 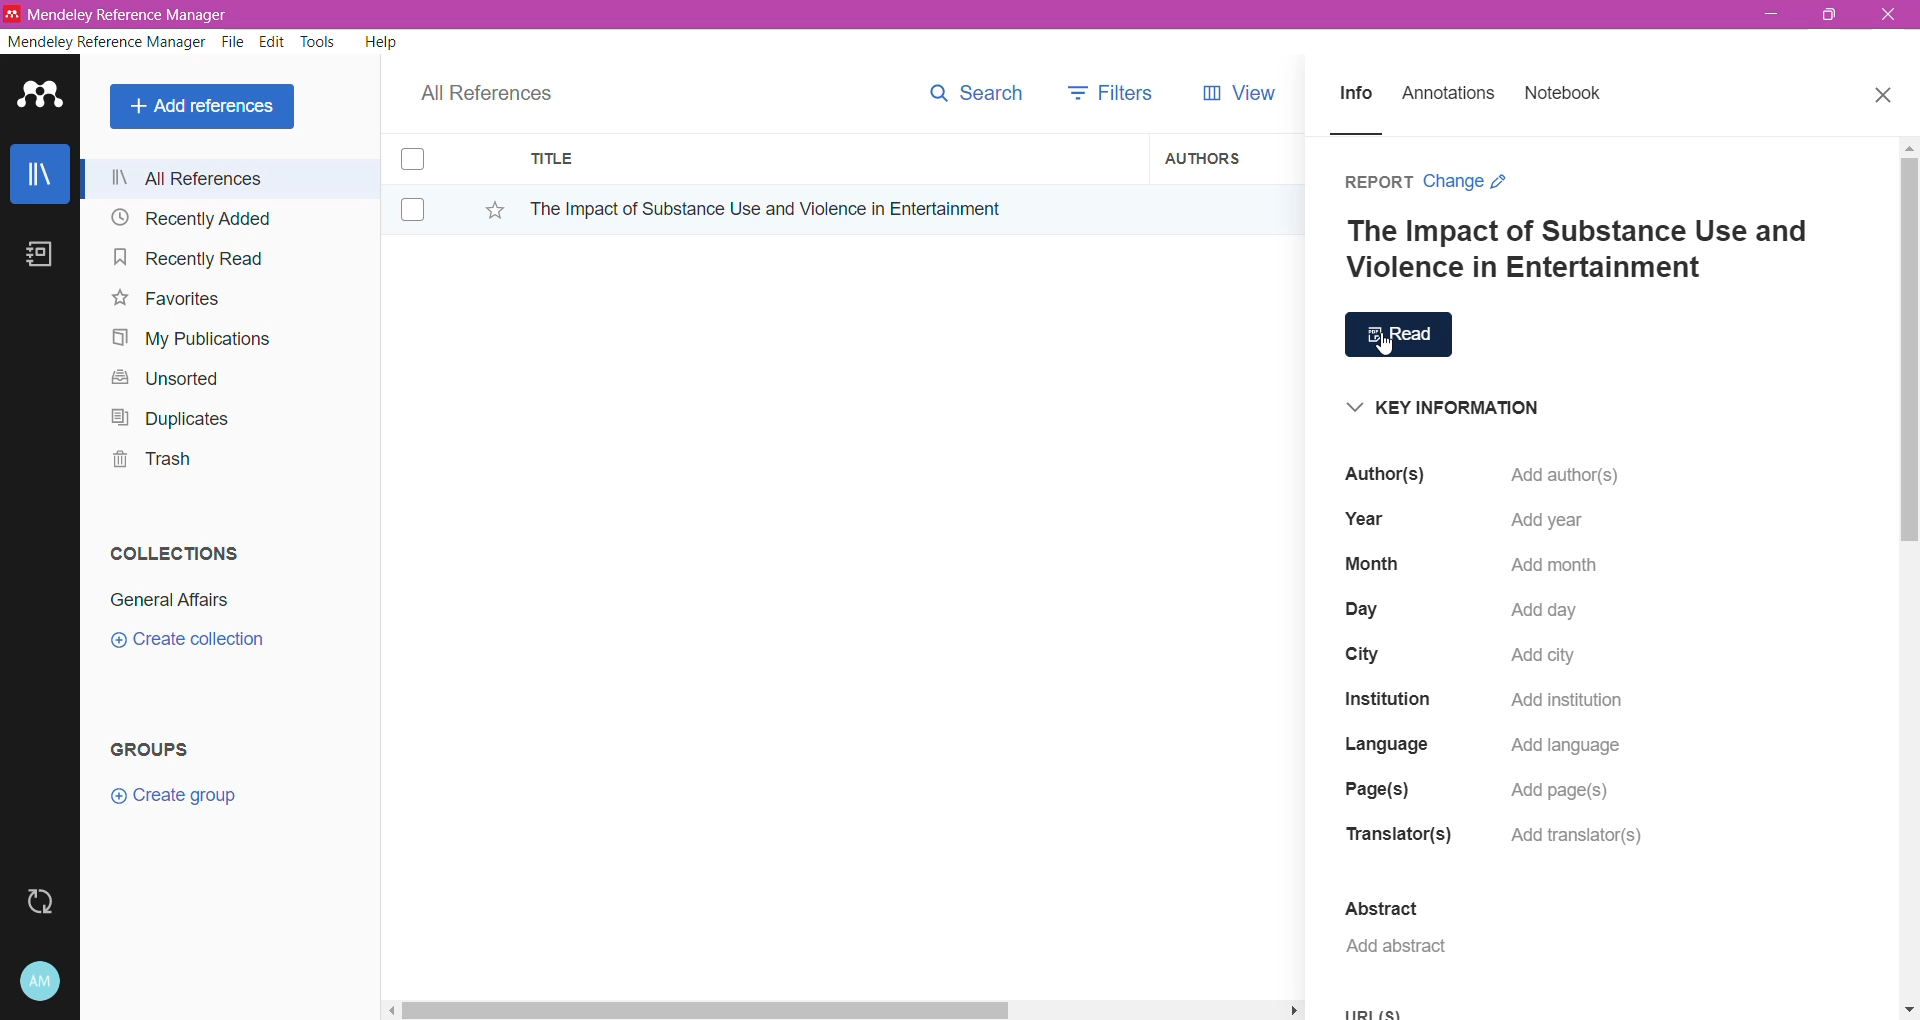 I want to click on Click to Add Institution, so click(x=1565, y=701).